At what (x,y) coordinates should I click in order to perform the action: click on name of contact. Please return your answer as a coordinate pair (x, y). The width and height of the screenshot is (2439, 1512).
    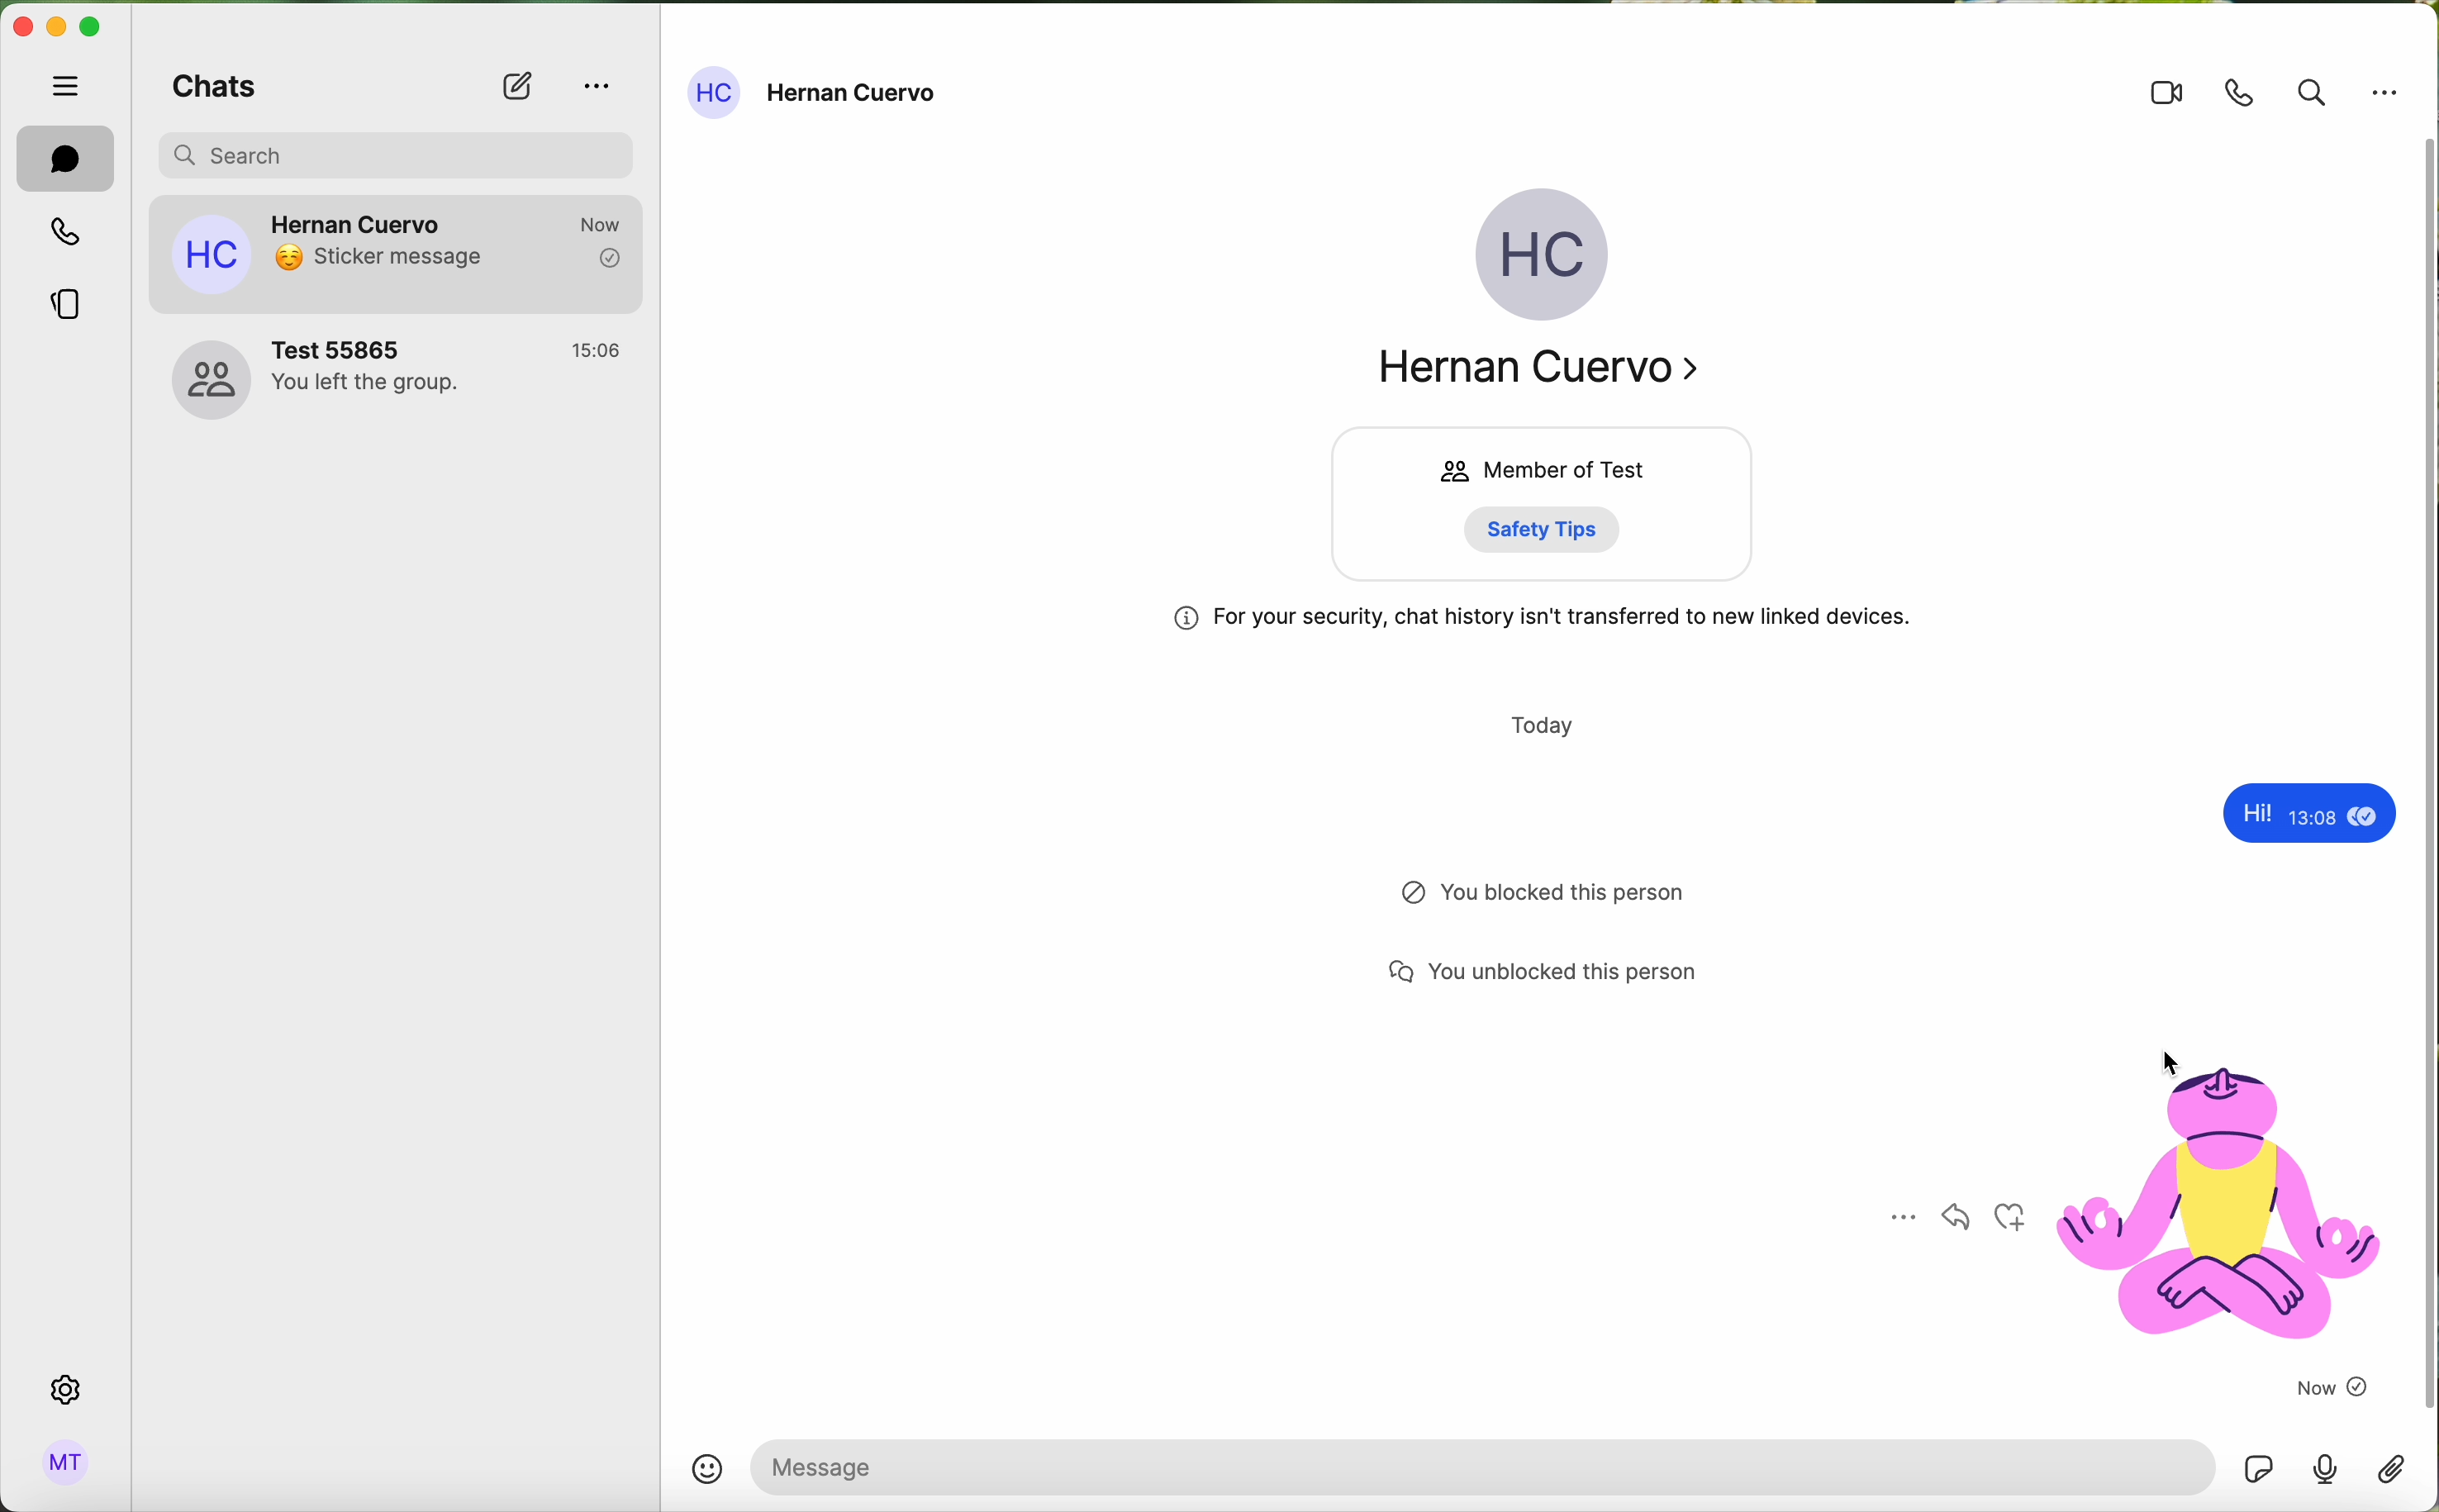
    Looking at the image, I should click on (817, 93).